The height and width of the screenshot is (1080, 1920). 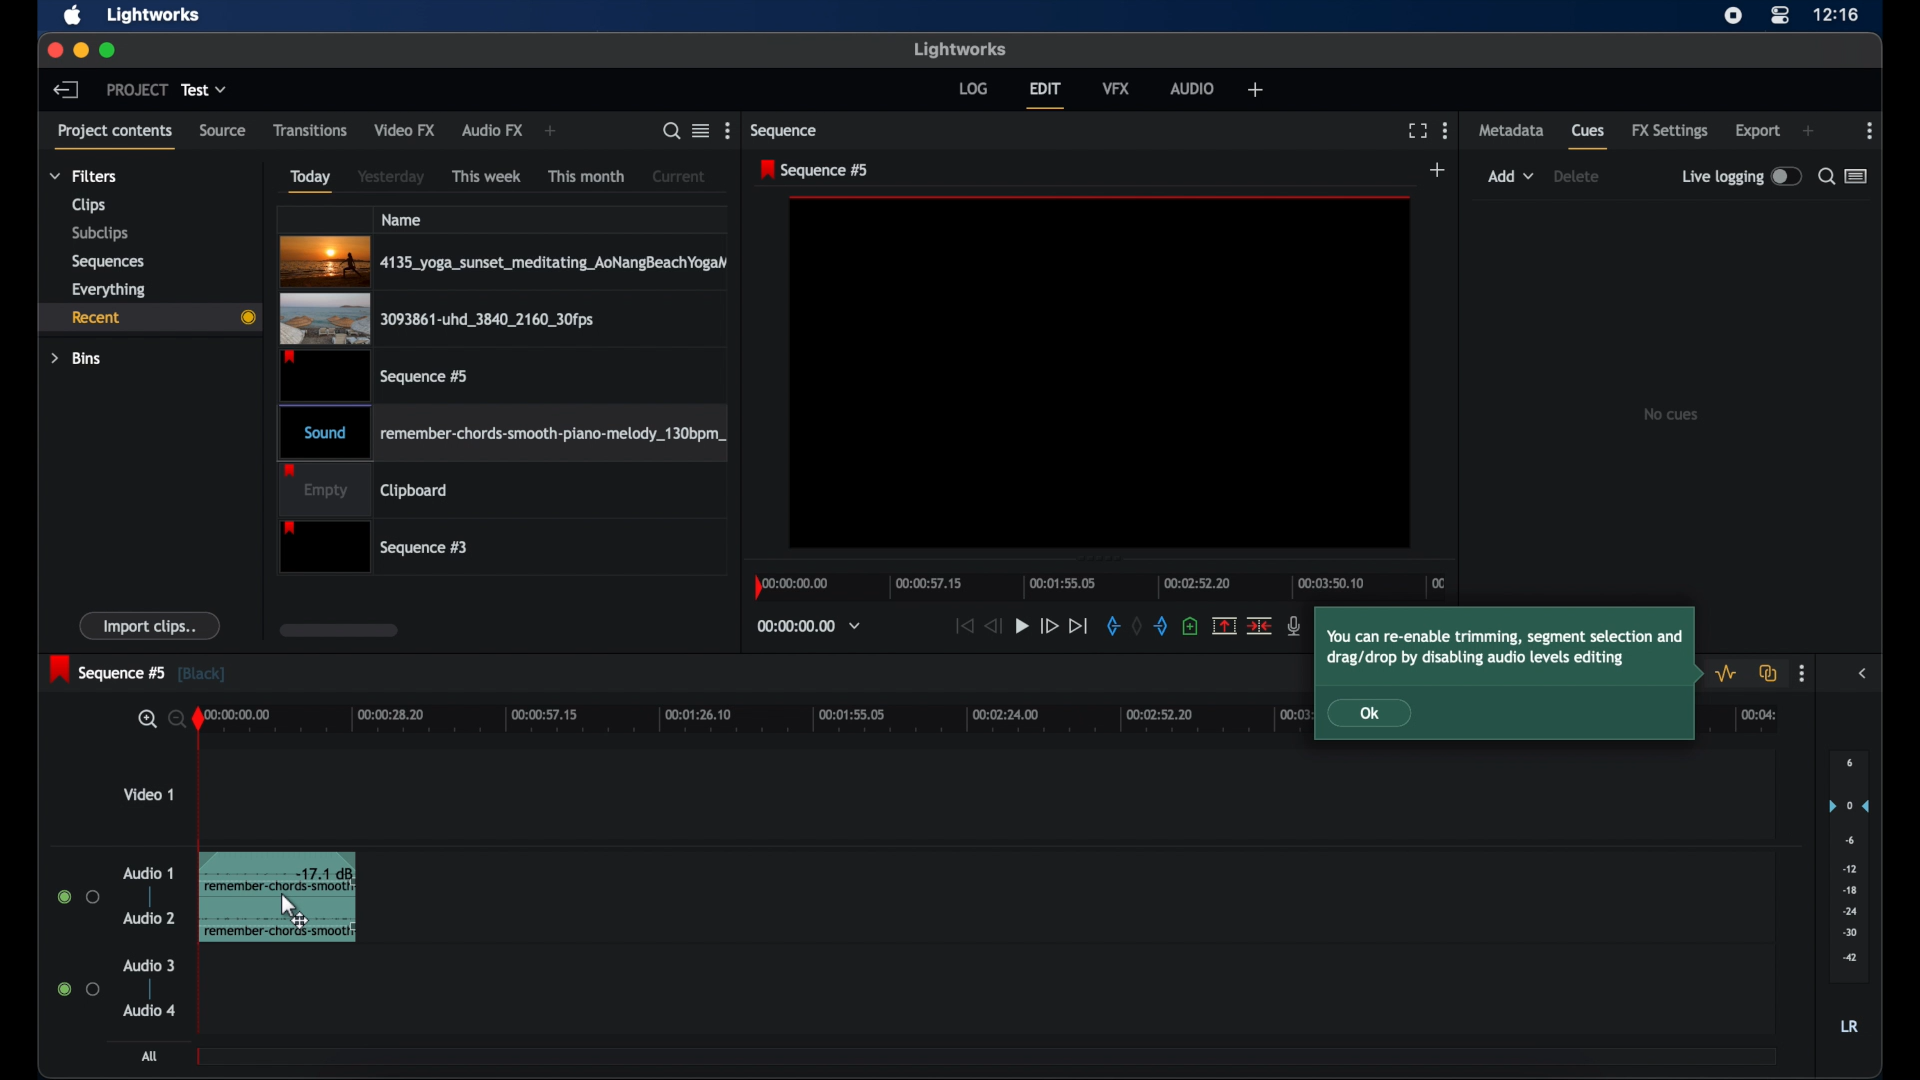 What do you see at coordinates (73, 16) in the screenshot?
I see `apple icon` at bounding box center [73, 16].